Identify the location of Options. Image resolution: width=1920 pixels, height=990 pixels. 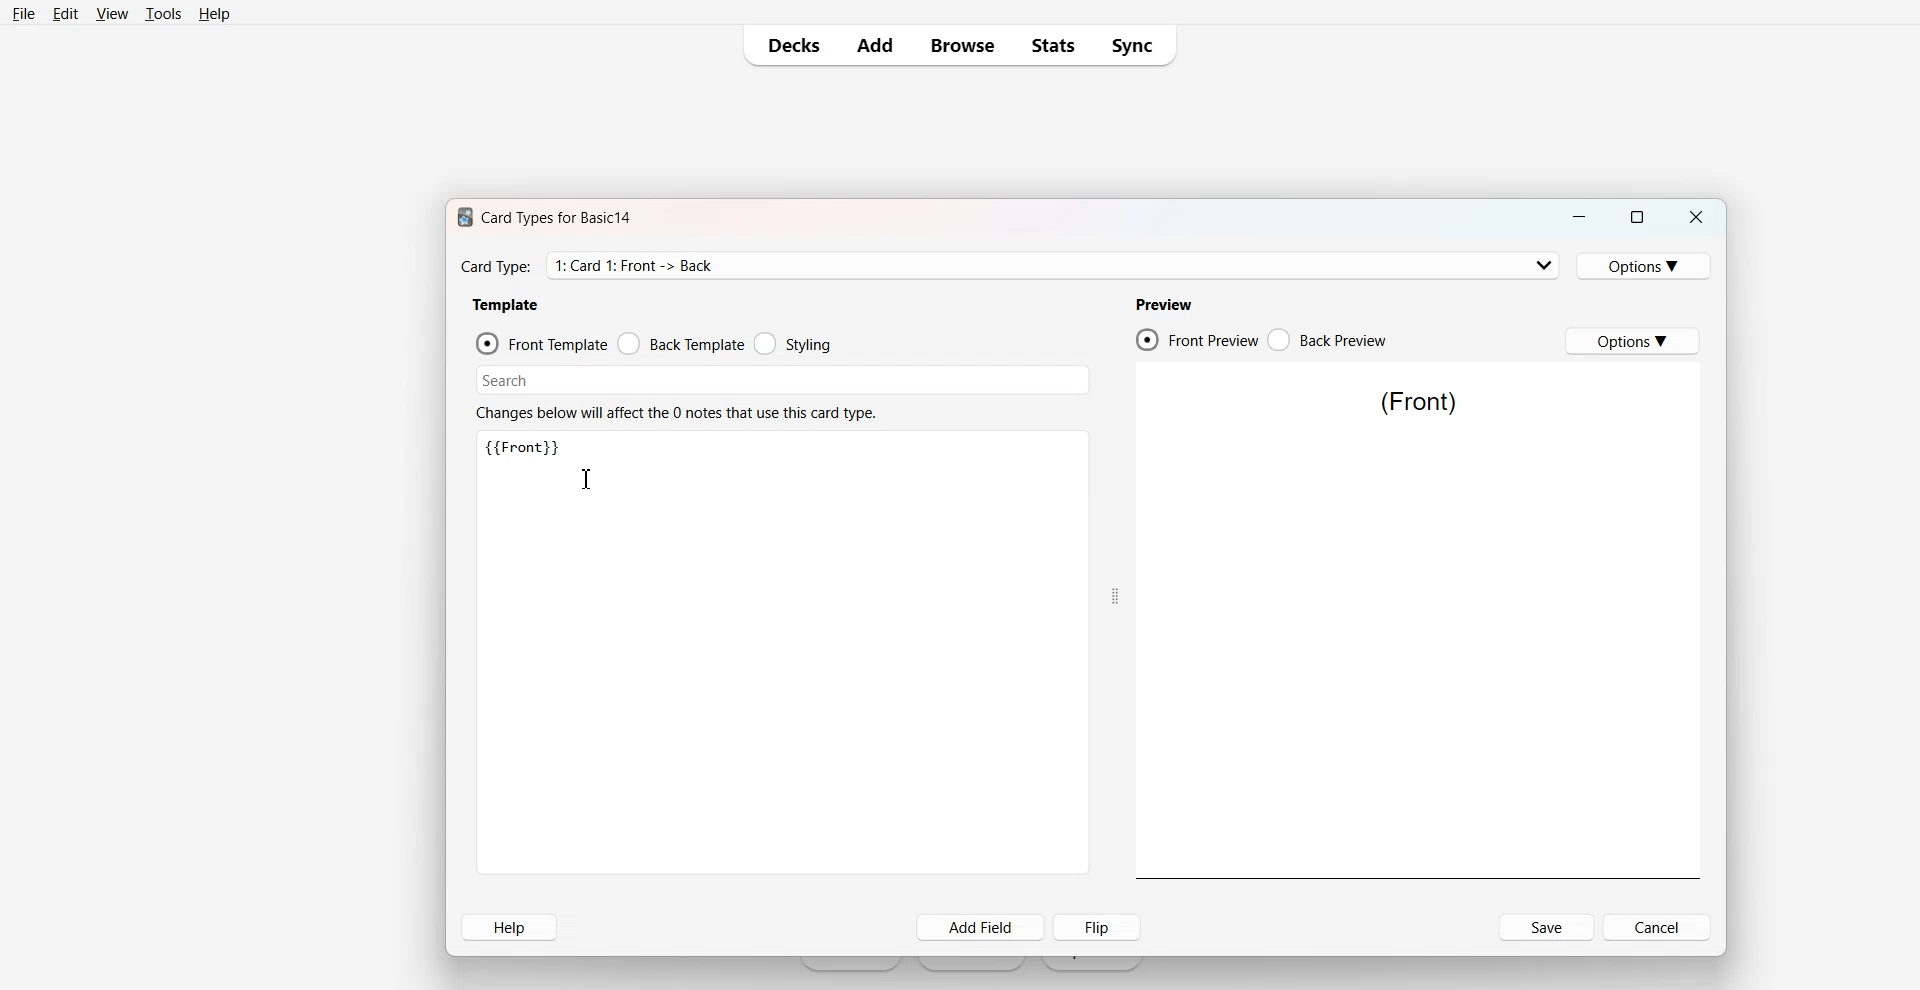
(1644, 266).